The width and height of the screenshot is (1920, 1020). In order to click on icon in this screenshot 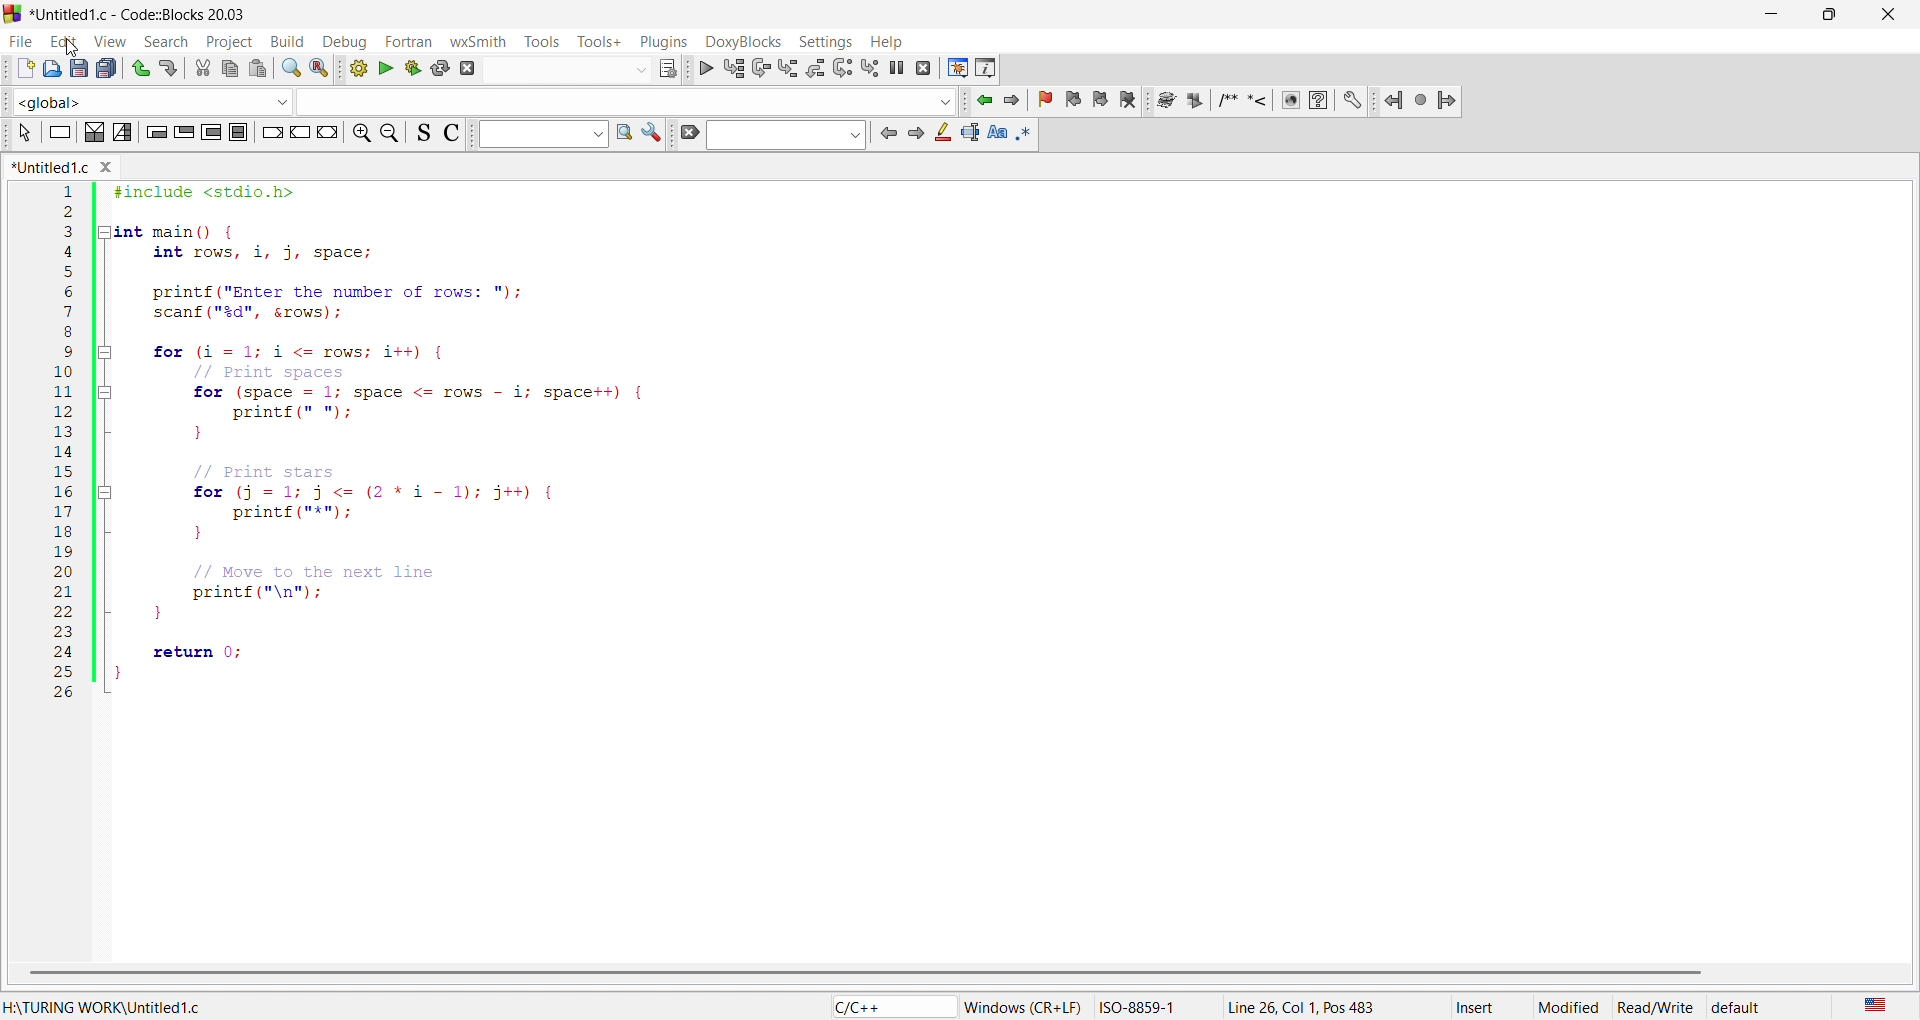, I will do `click(125, 135)`.